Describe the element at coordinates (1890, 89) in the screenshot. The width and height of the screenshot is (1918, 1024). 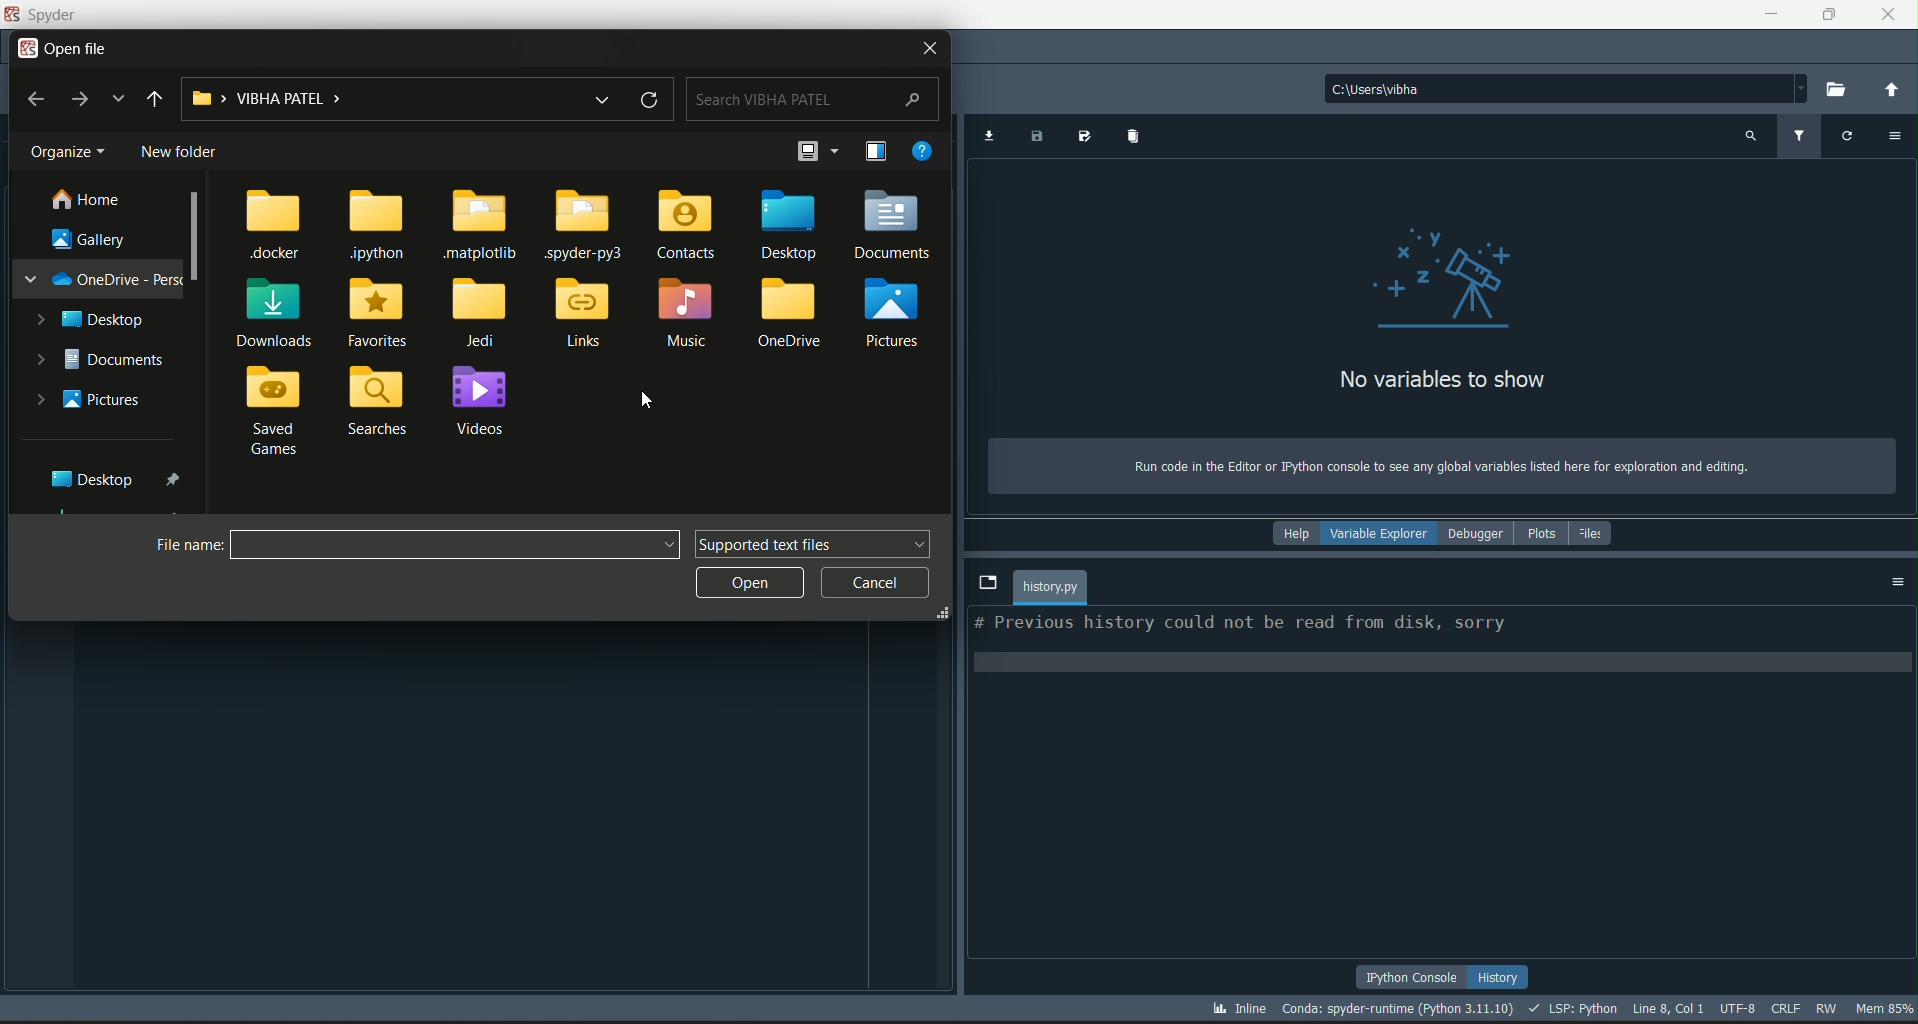
I see `change to parent directory` at that location.